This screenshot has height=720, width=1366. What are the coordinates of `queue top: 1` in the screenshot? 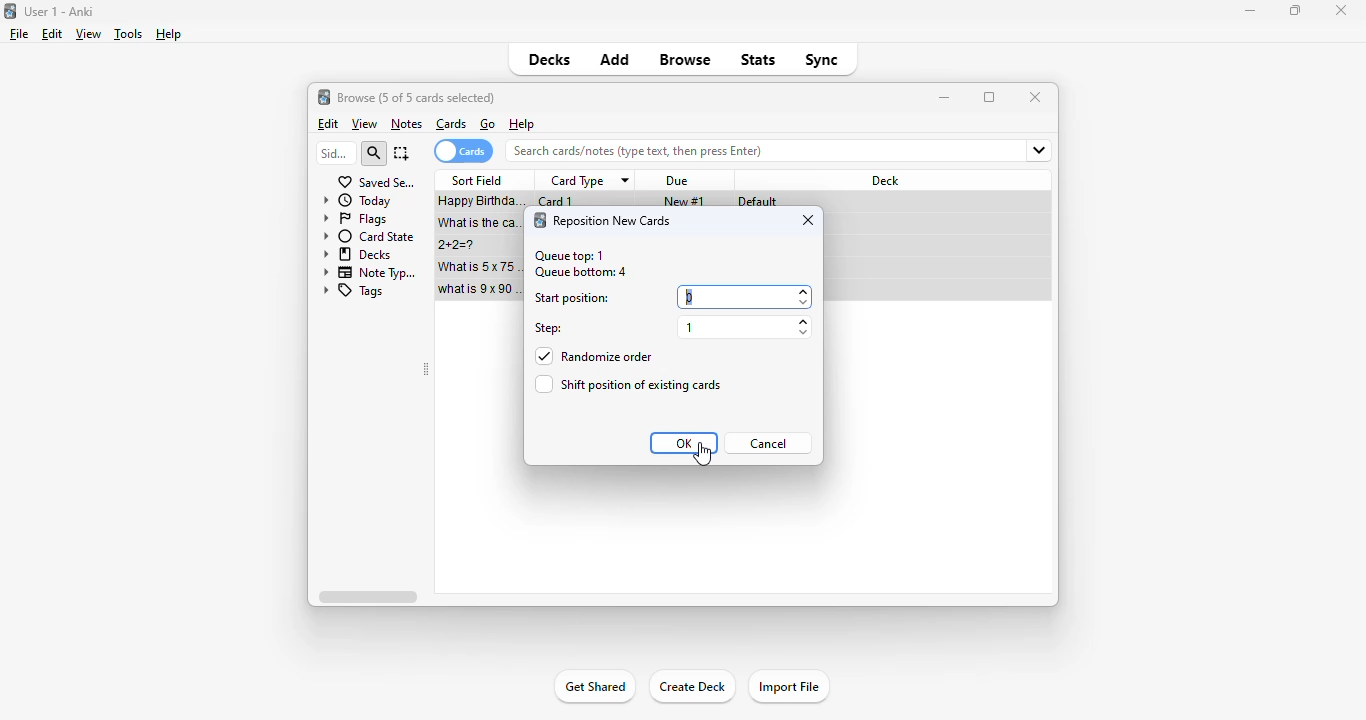 It's located at (571, 255).